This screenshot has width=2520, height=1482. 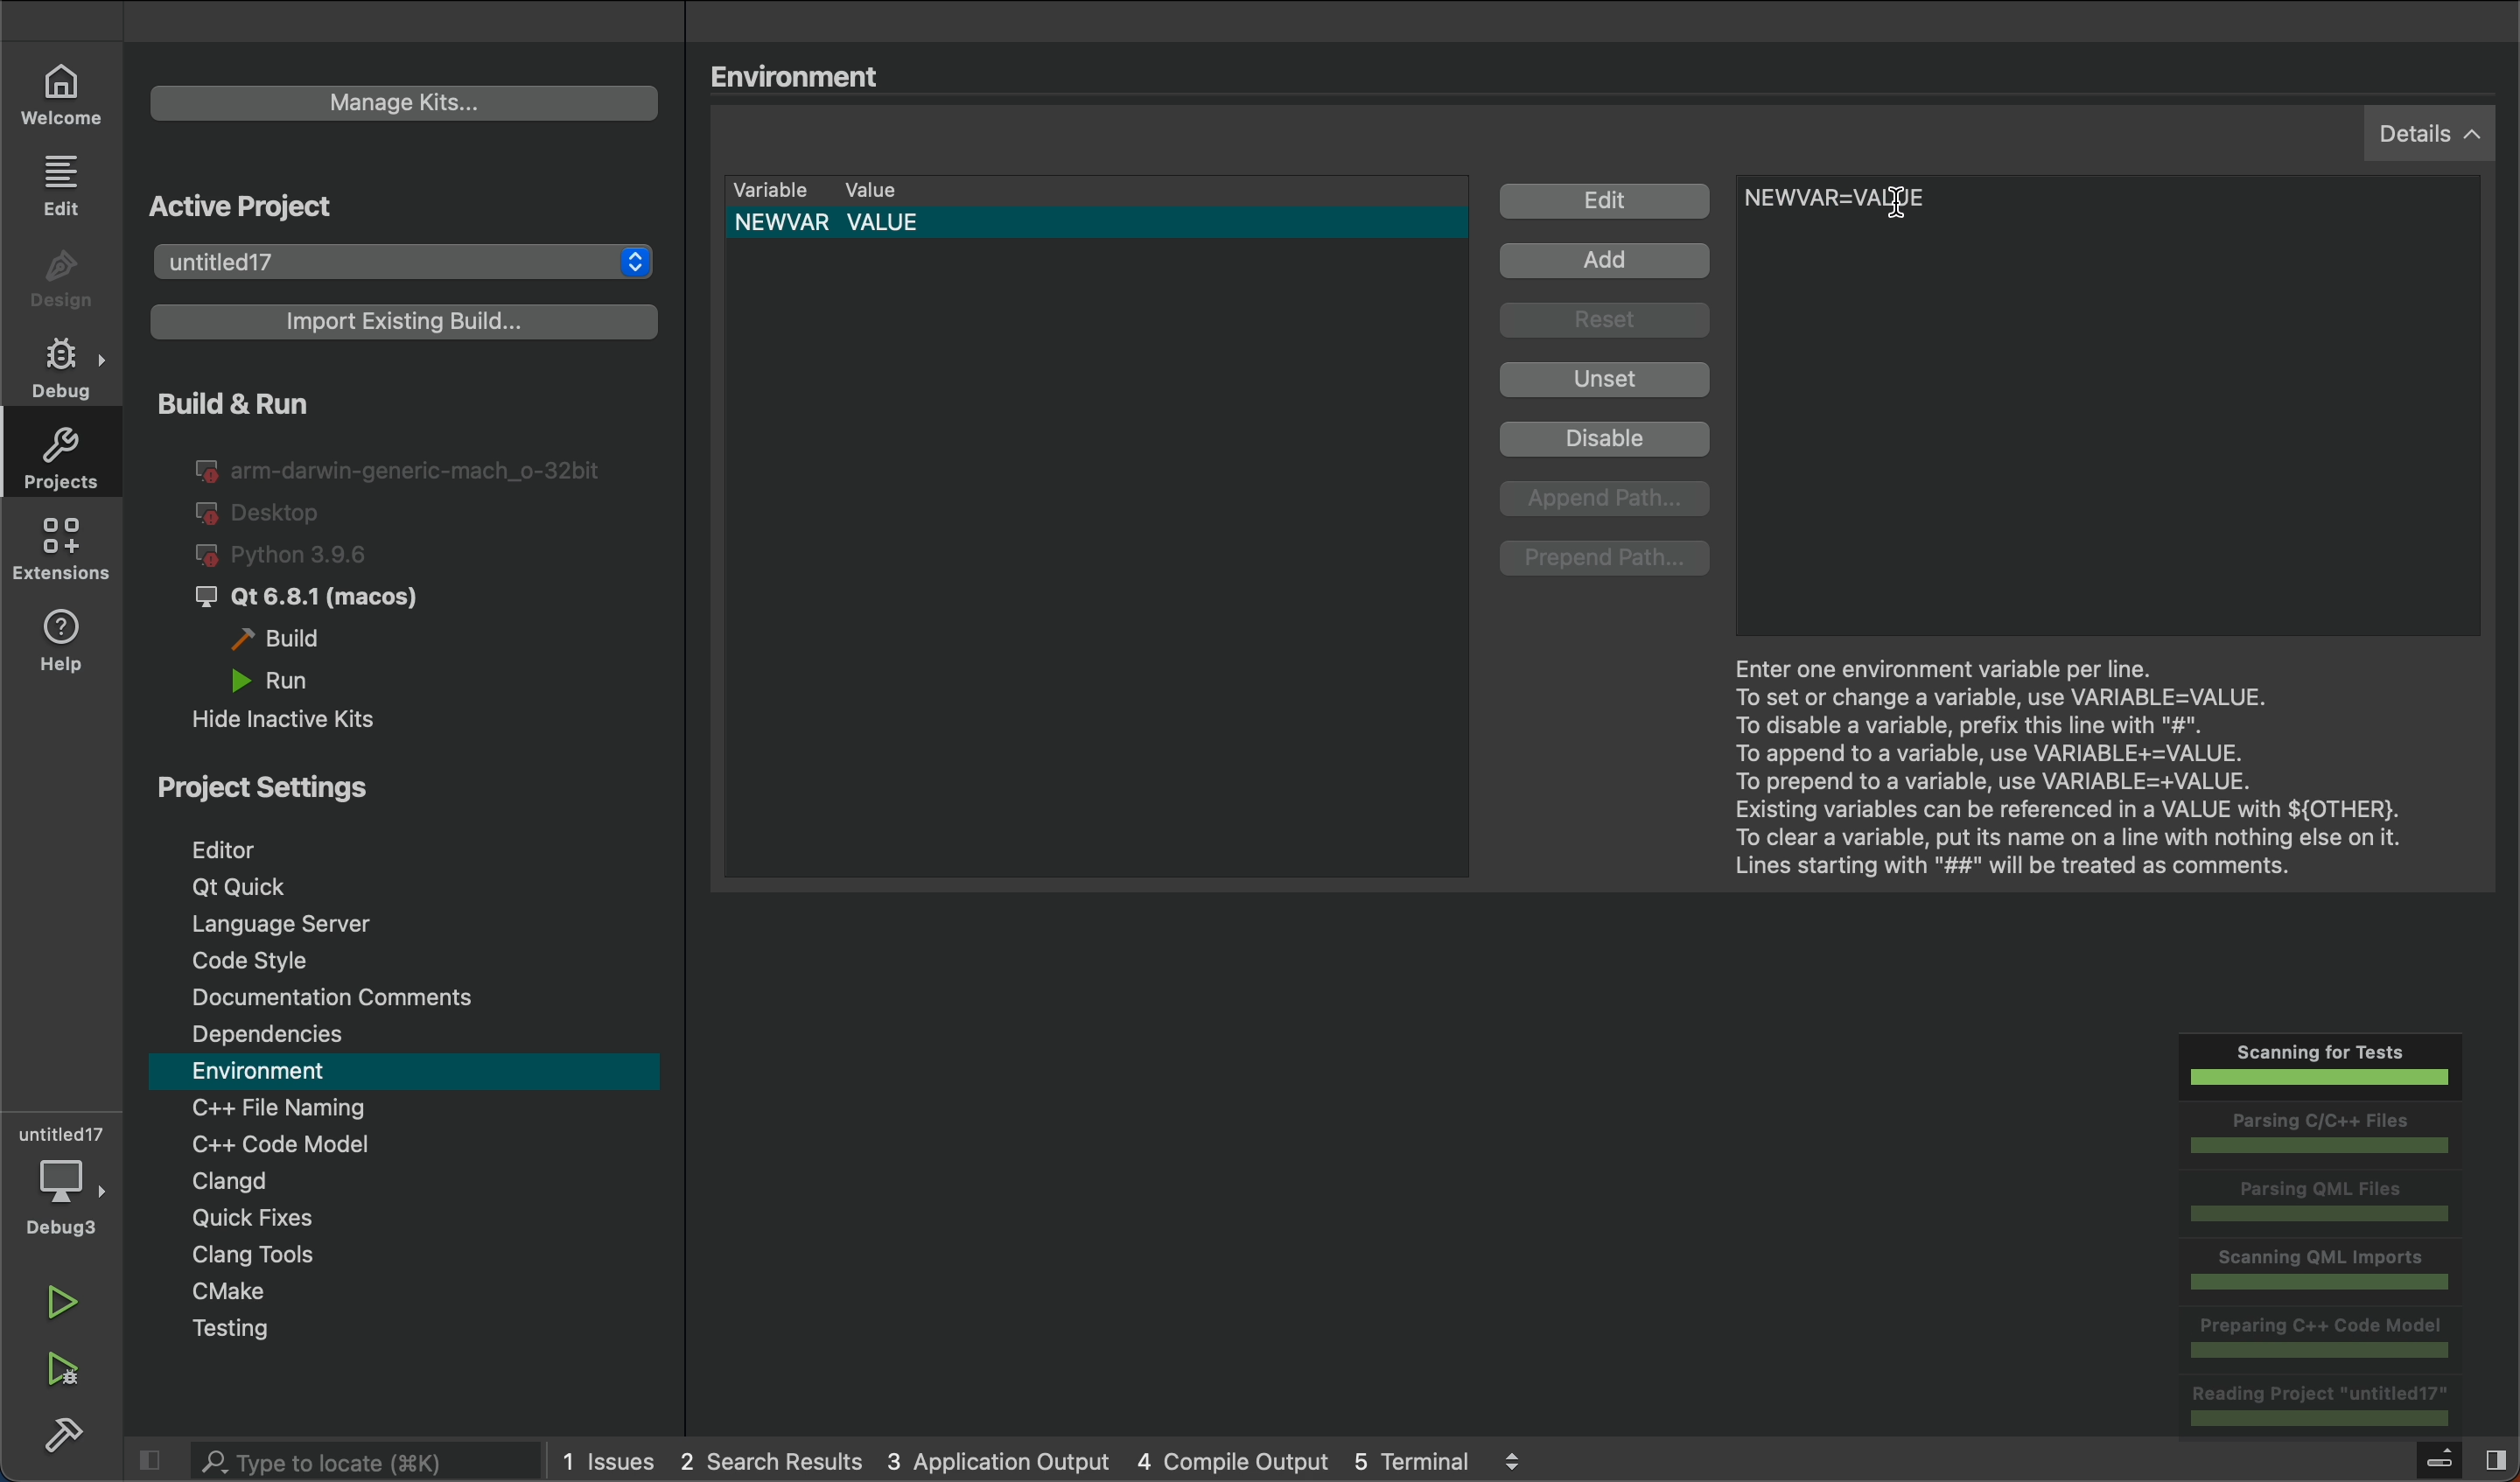 What do you see at coordinates (1109, 222) in the screenshot?
I see `default variable` at bounding box center [1109, 222].